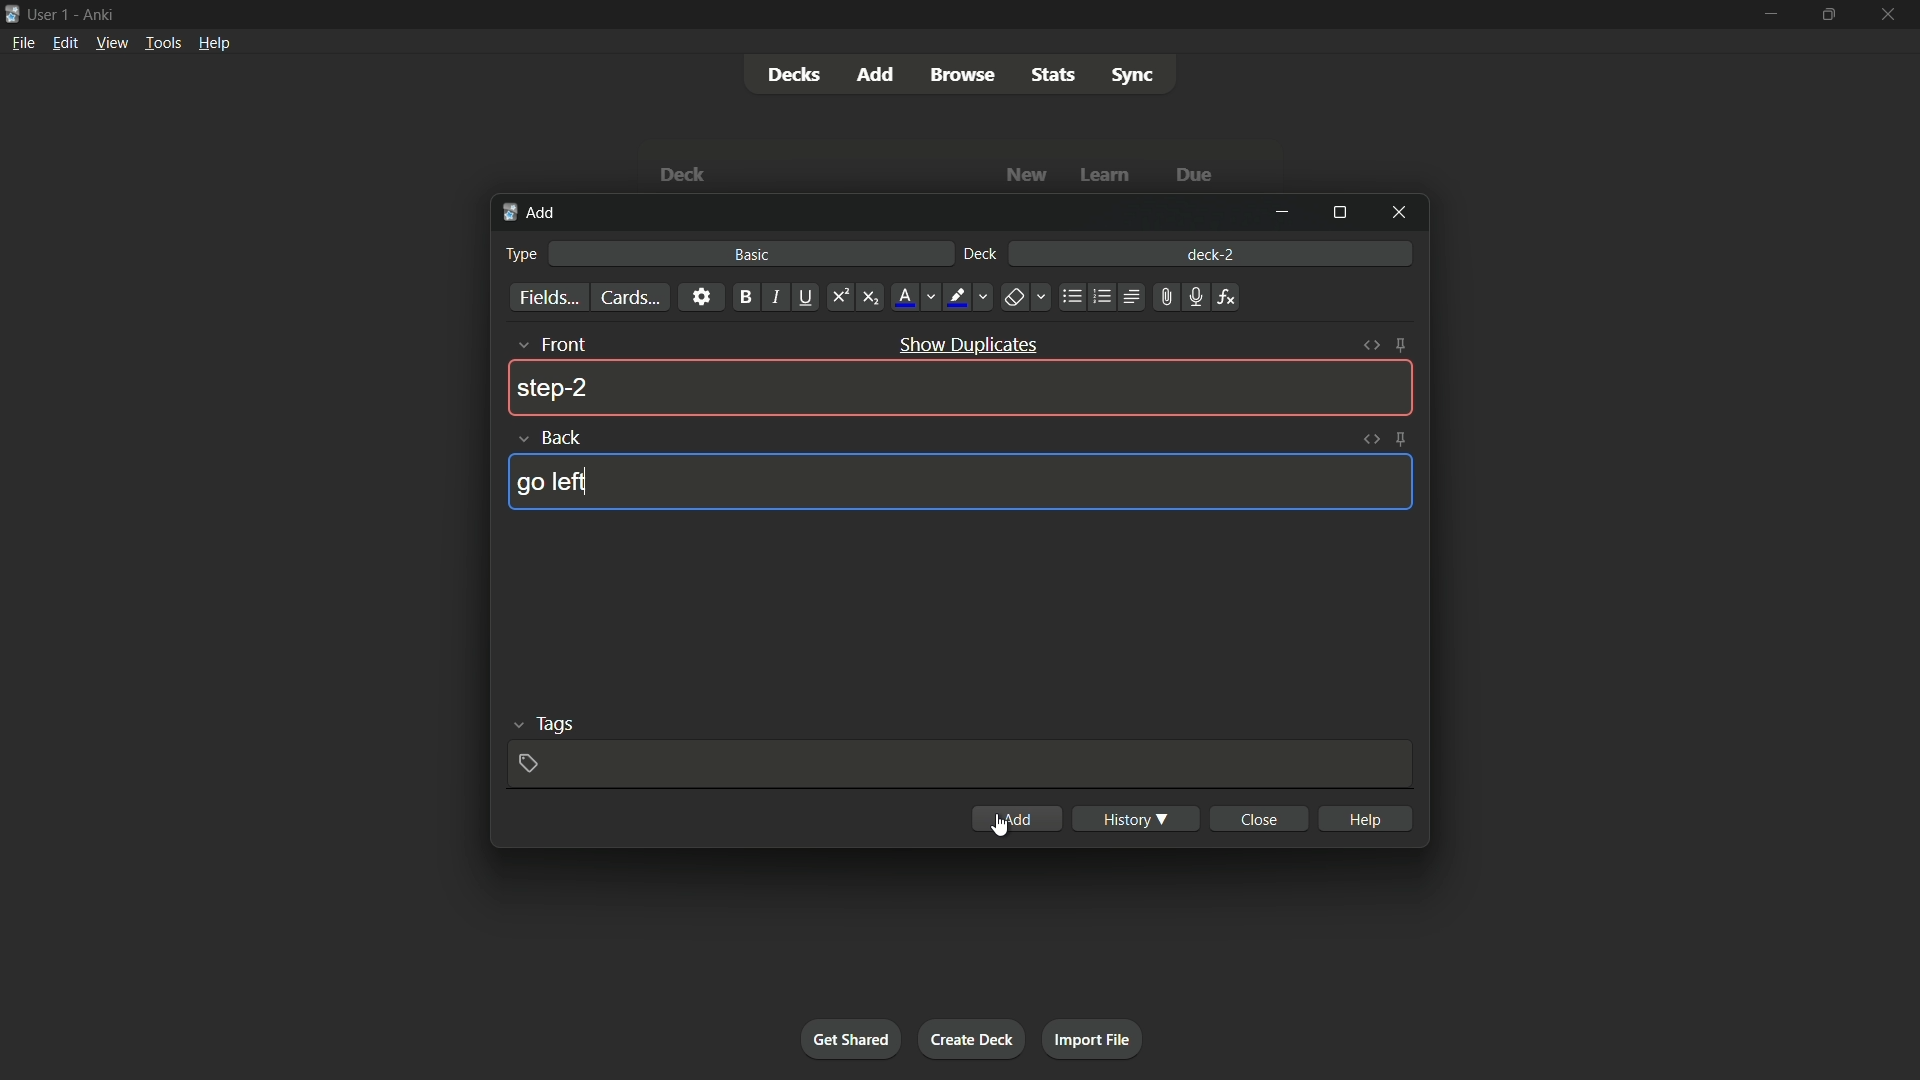 This screenshot has height=1080, width=1920. I want to click on subscript, so click(870, 298).